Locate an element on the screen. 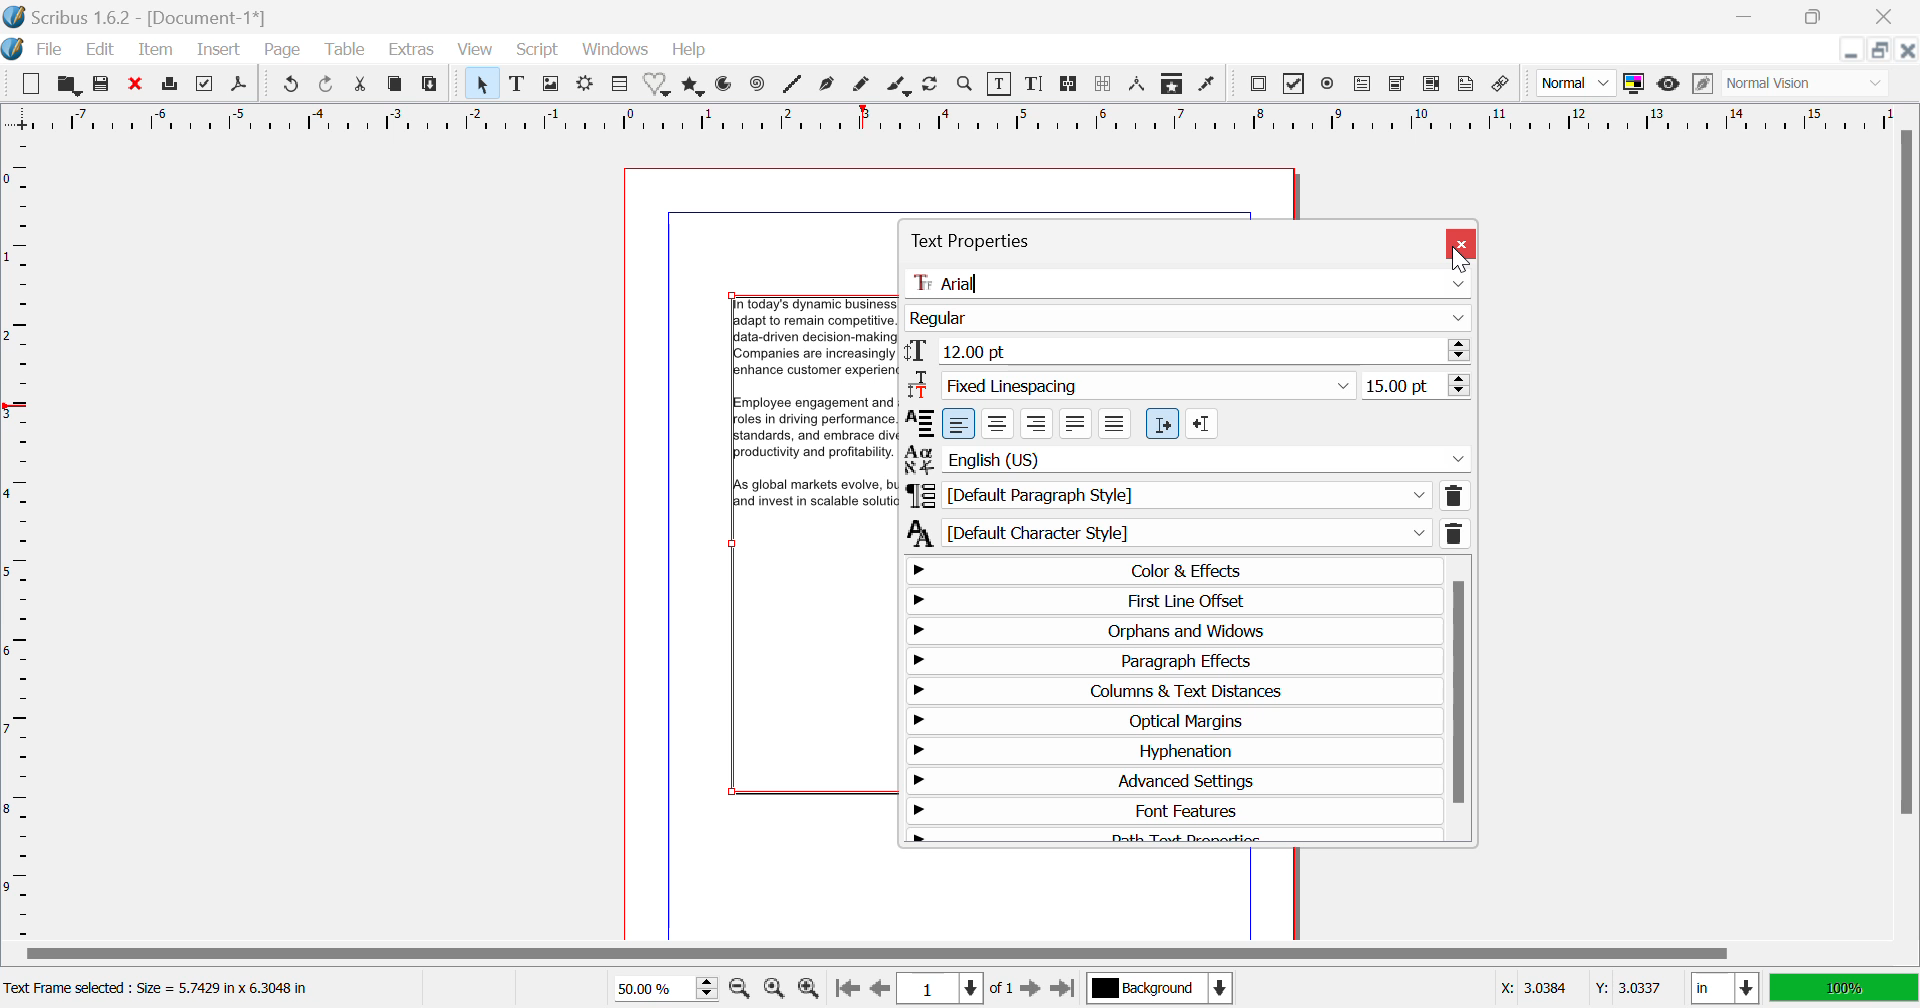  Delink Text Frames is located at coordinates (1105, 85).